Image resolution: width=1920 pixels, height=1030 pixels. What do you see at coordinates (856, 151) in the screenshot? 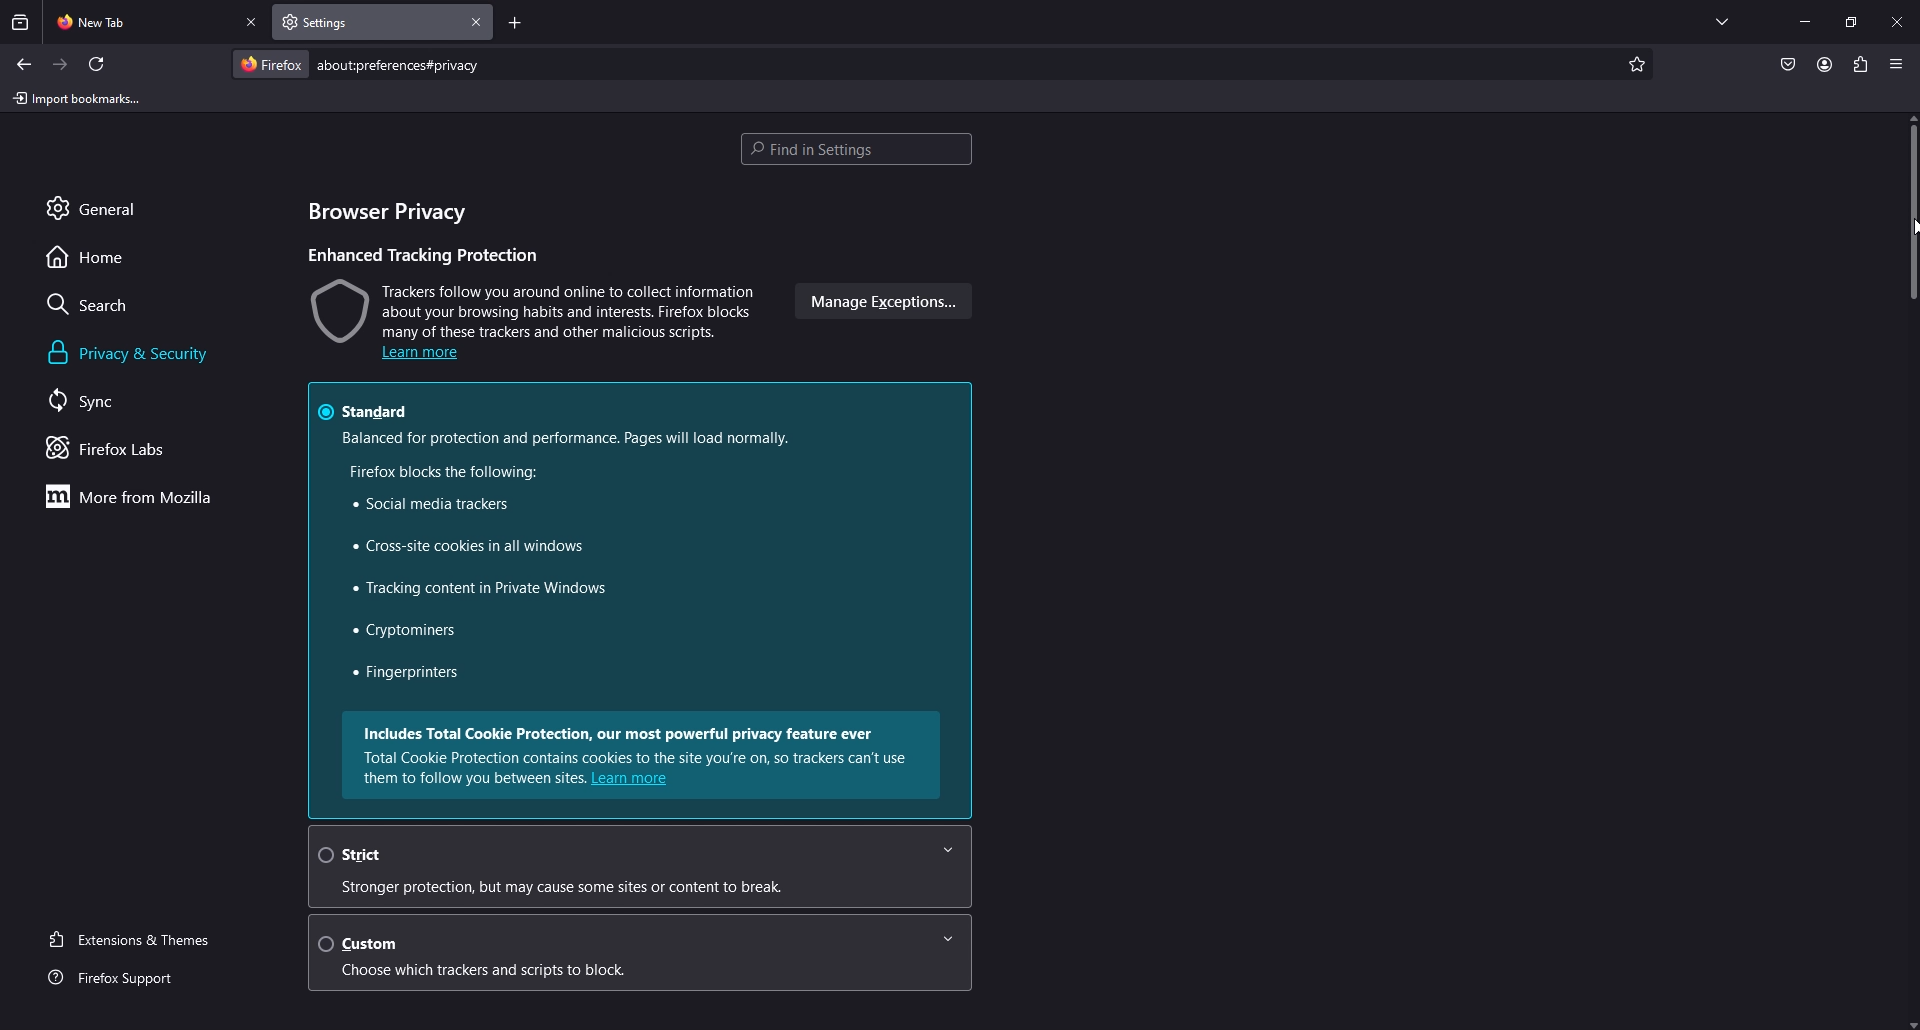
I see `search settings` at bounding box center [856, 151].